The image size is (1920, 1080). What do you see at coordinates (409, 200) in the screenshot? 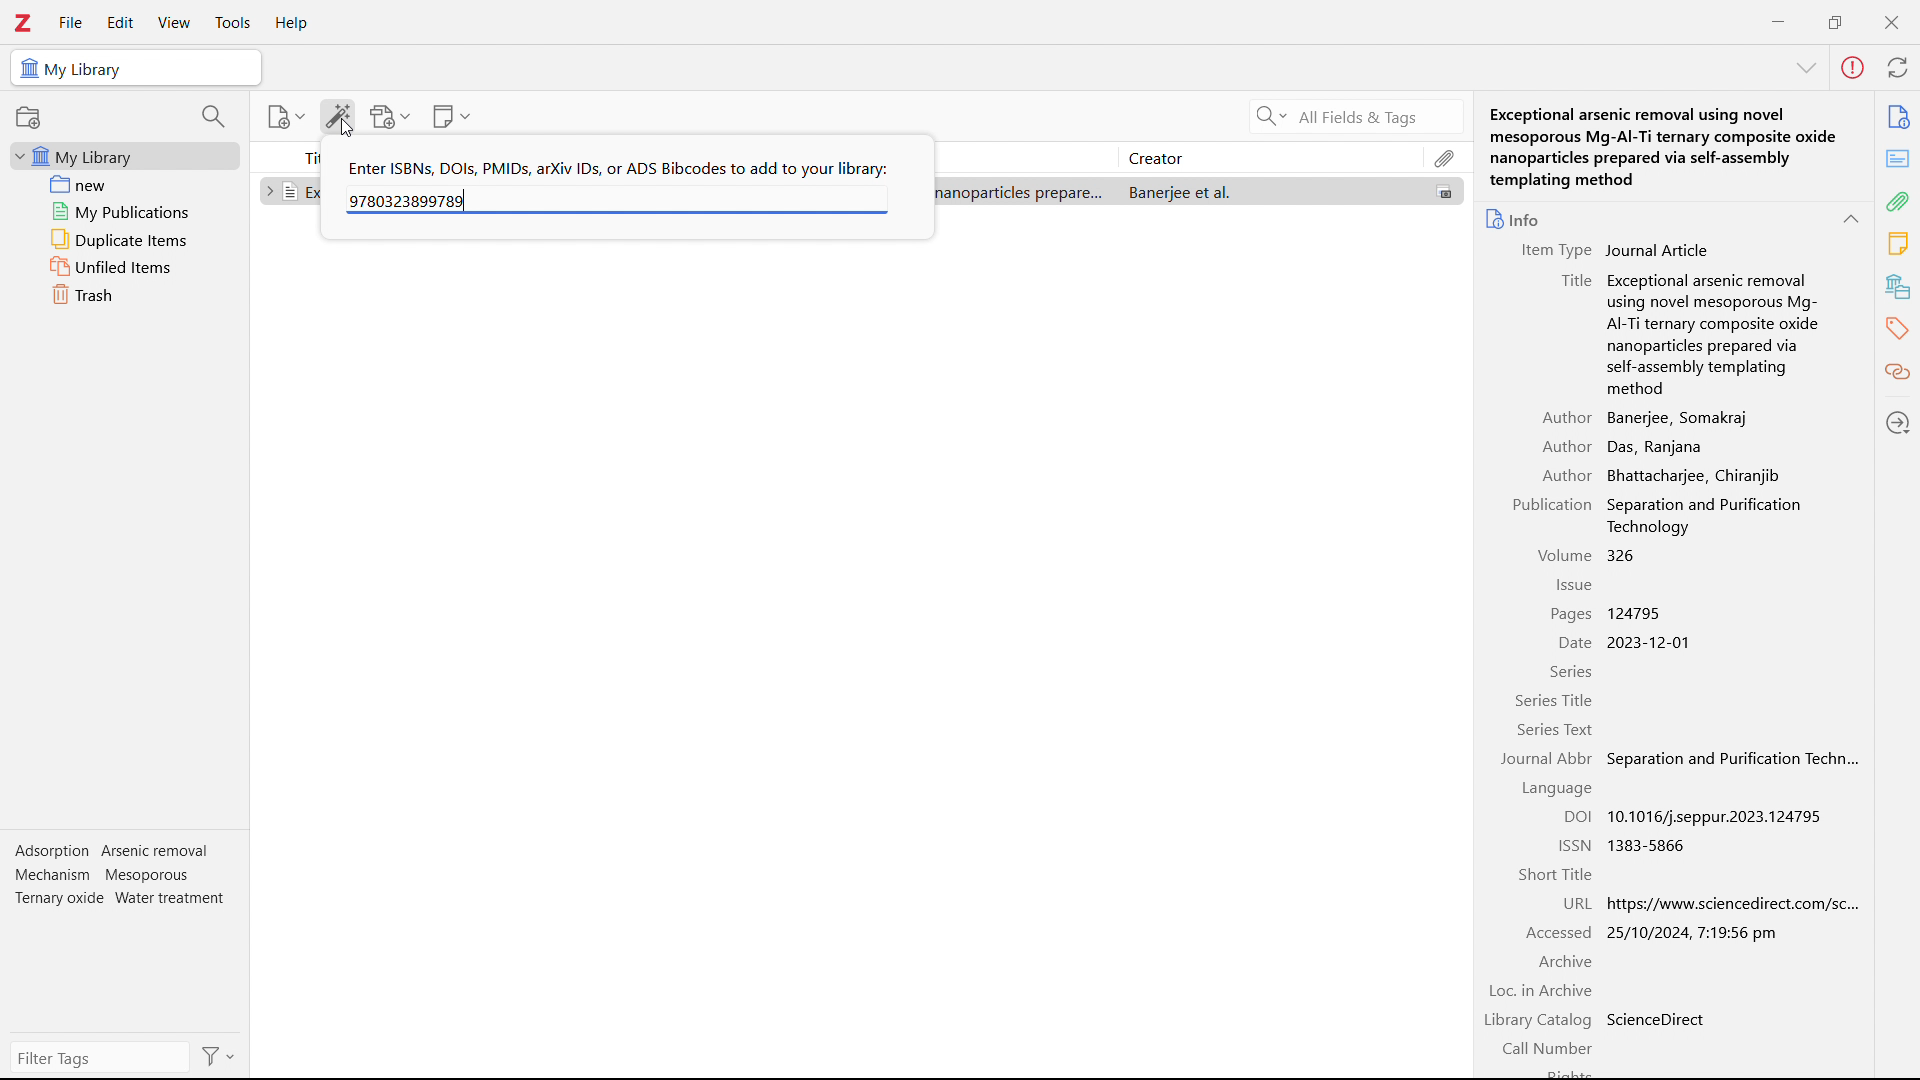
I see `ISBN entered into the search box` at bounding box center [409, 200].